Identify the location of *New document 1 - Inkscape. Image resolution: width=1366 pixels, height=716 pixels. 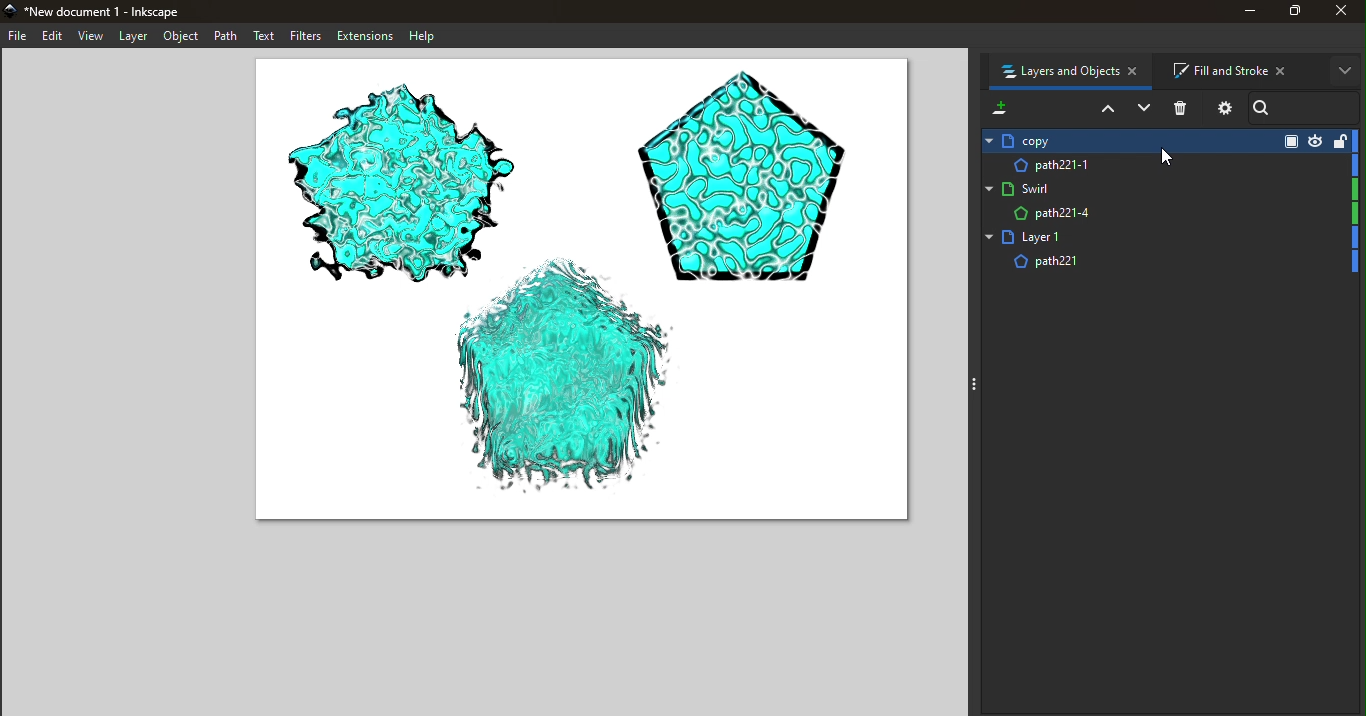
(100, 11).